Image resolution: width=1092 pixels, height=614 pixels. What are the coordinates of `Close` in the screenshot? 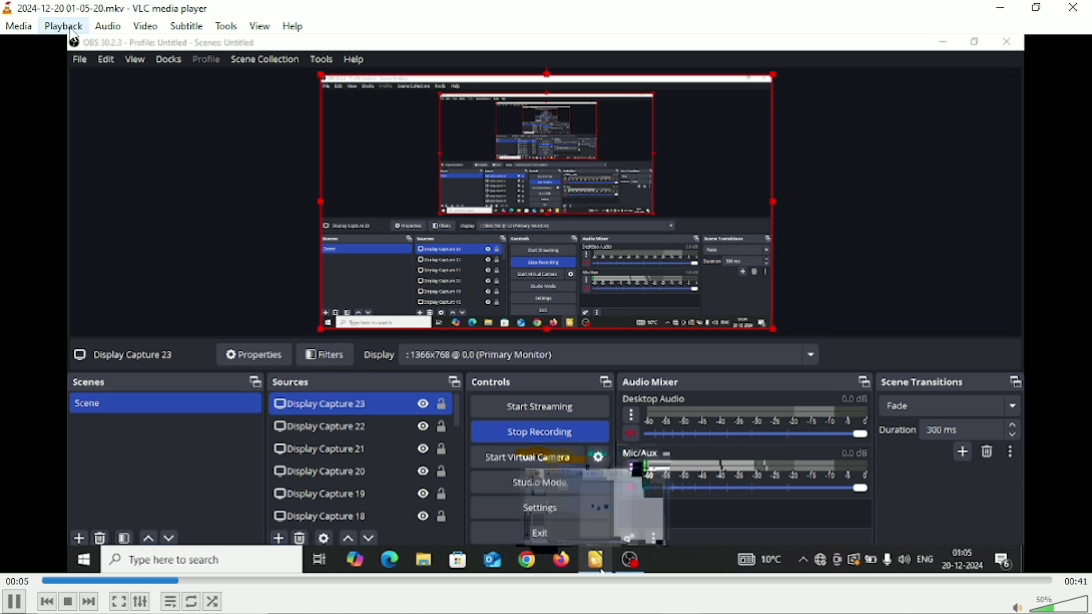 It's located at (1072, 8).